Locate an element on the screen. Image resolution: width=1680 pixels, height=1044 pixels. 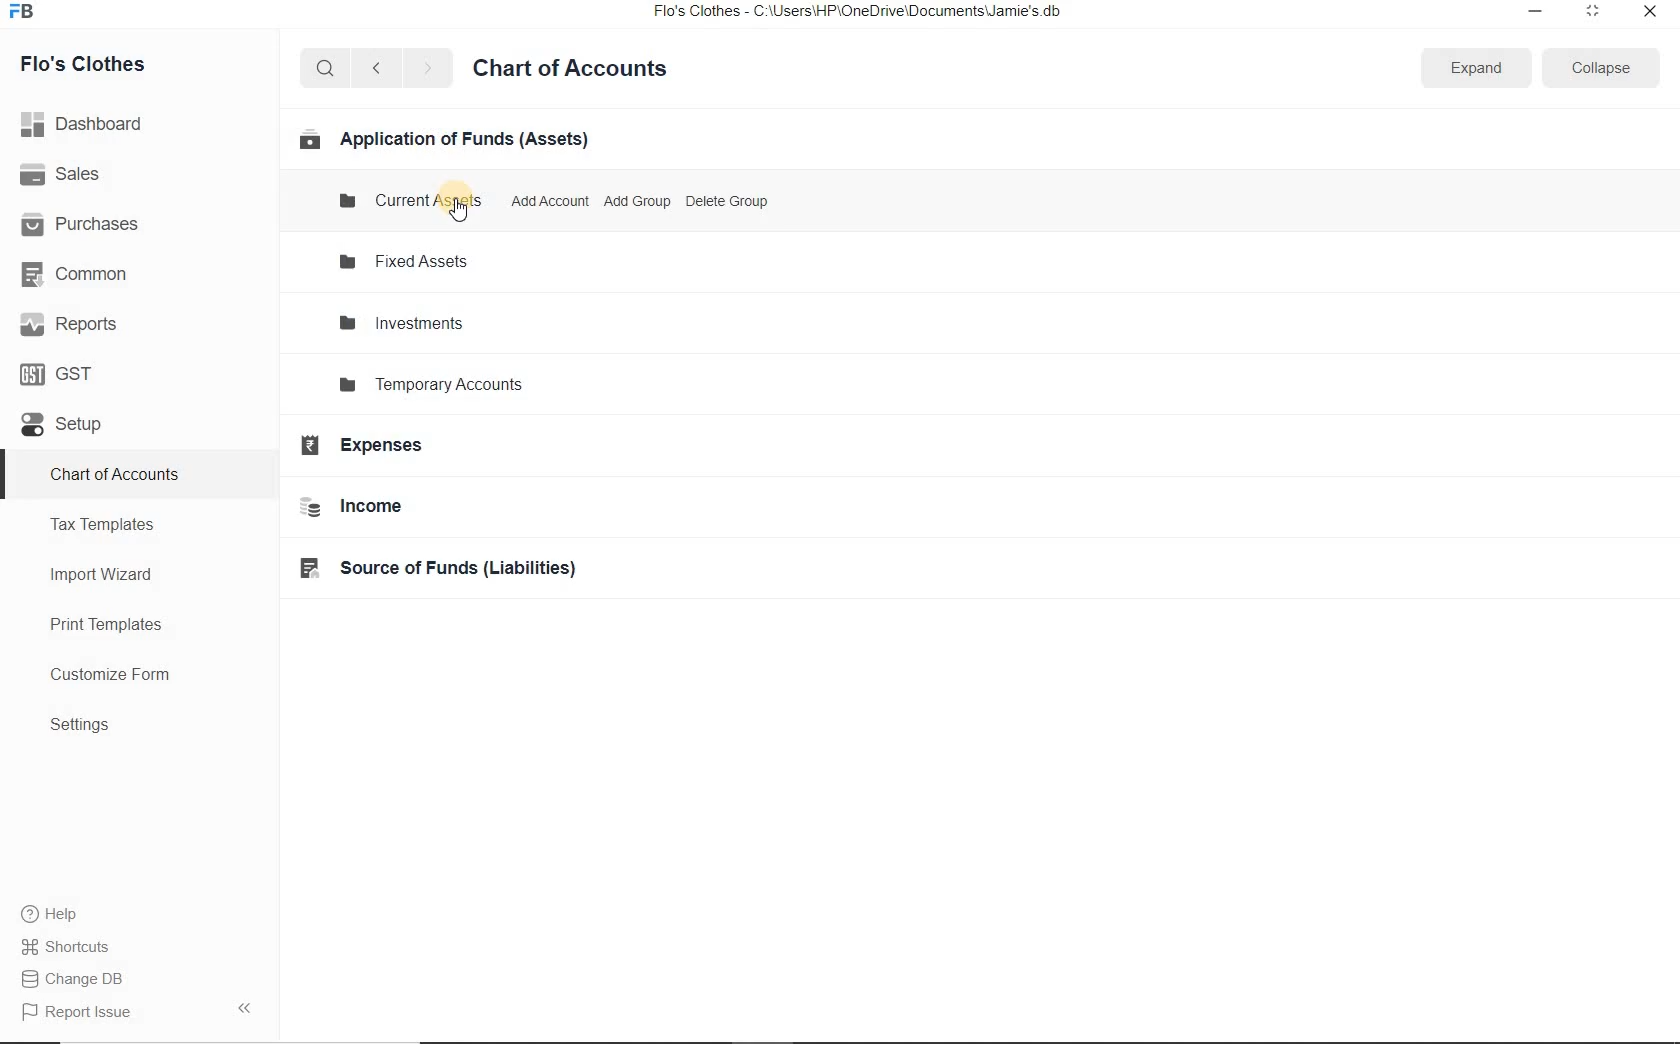
Expand is located at coordinates (1477, 67).